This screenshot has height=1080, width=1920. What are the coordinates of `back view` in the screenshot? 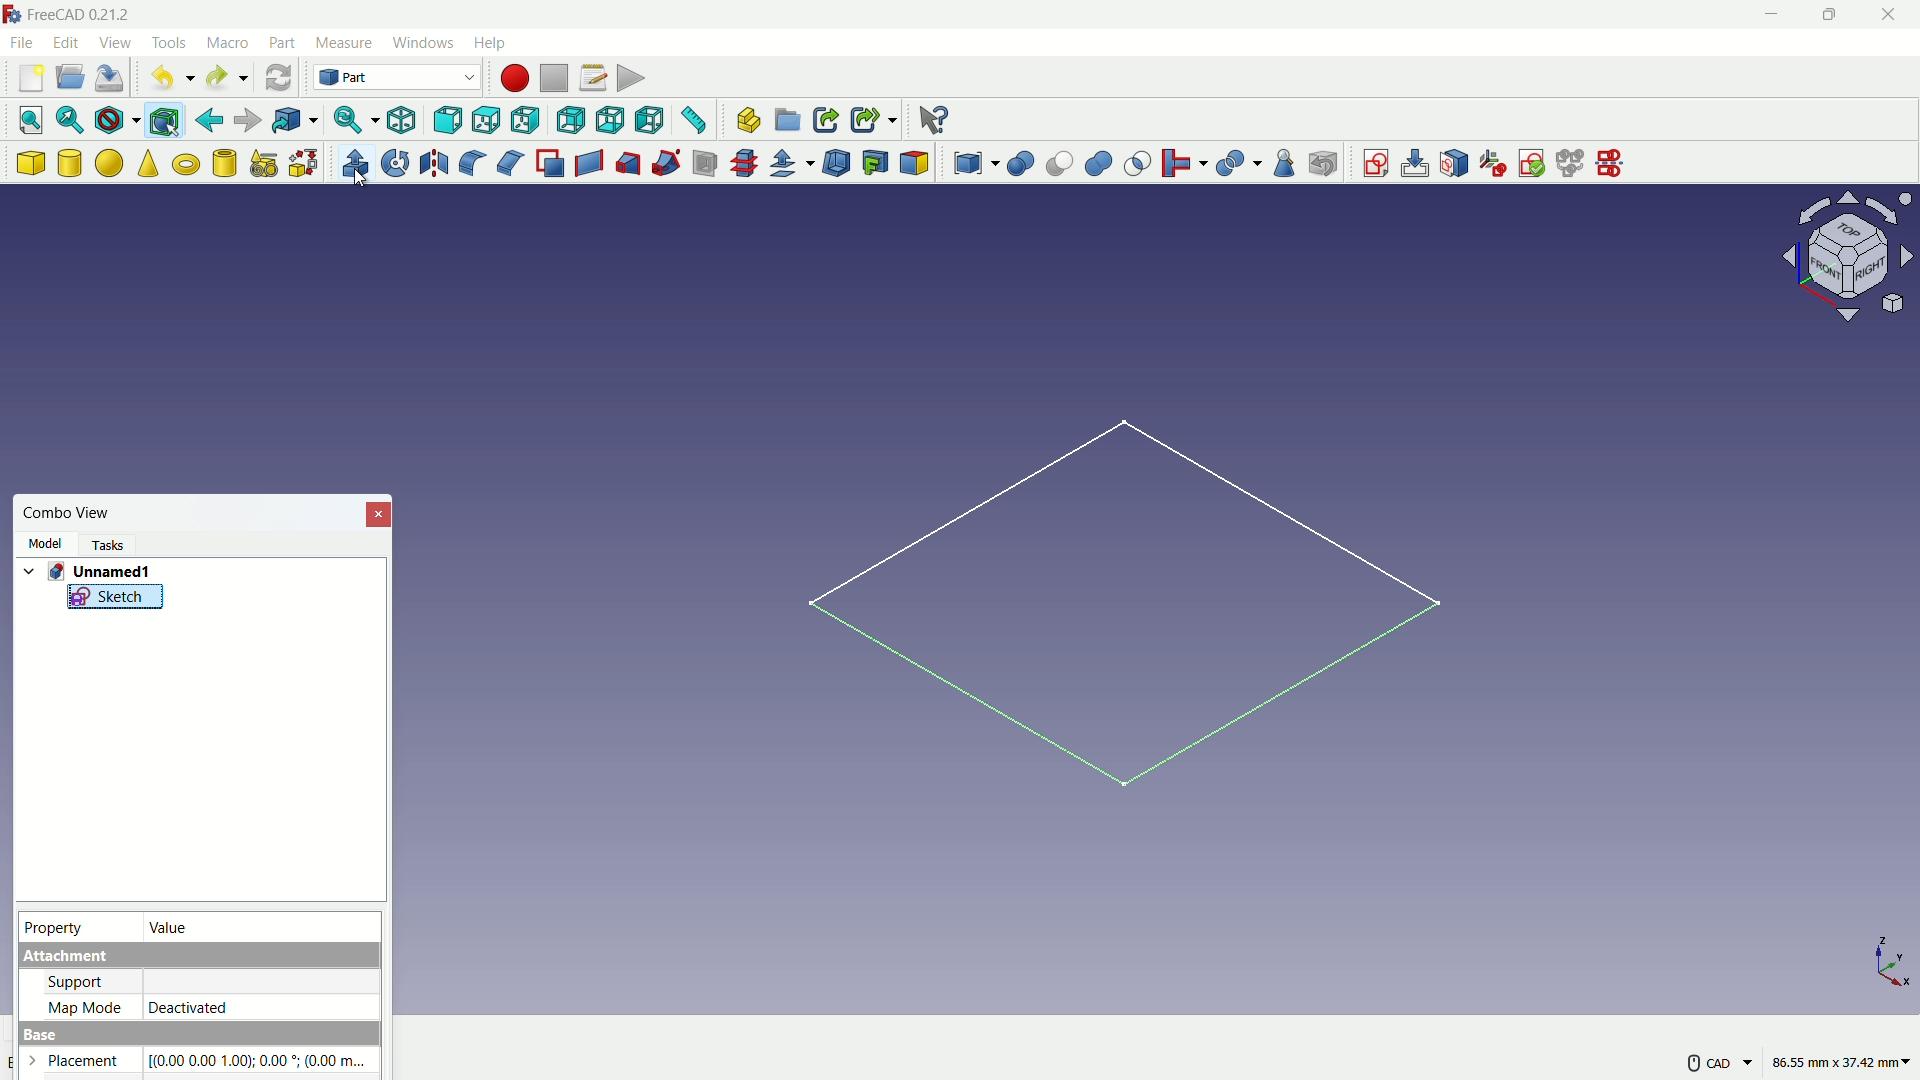 It's located at (570, 121).